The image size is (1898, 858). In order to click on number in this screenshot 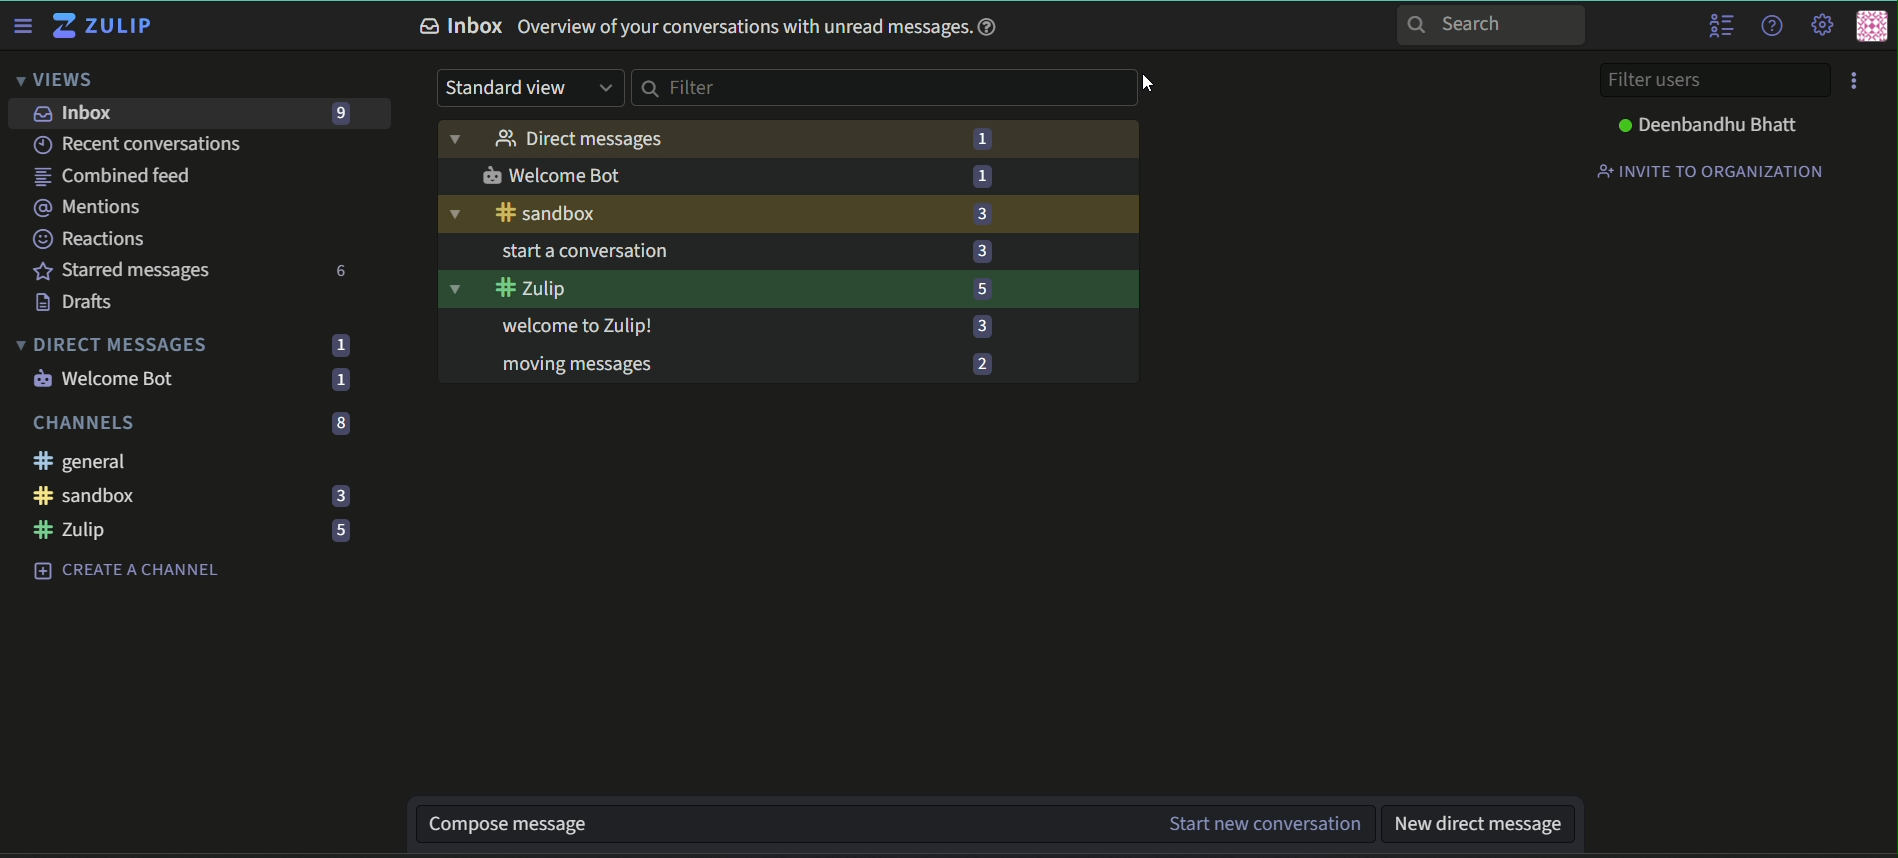, I will do `click(980, 327)`.